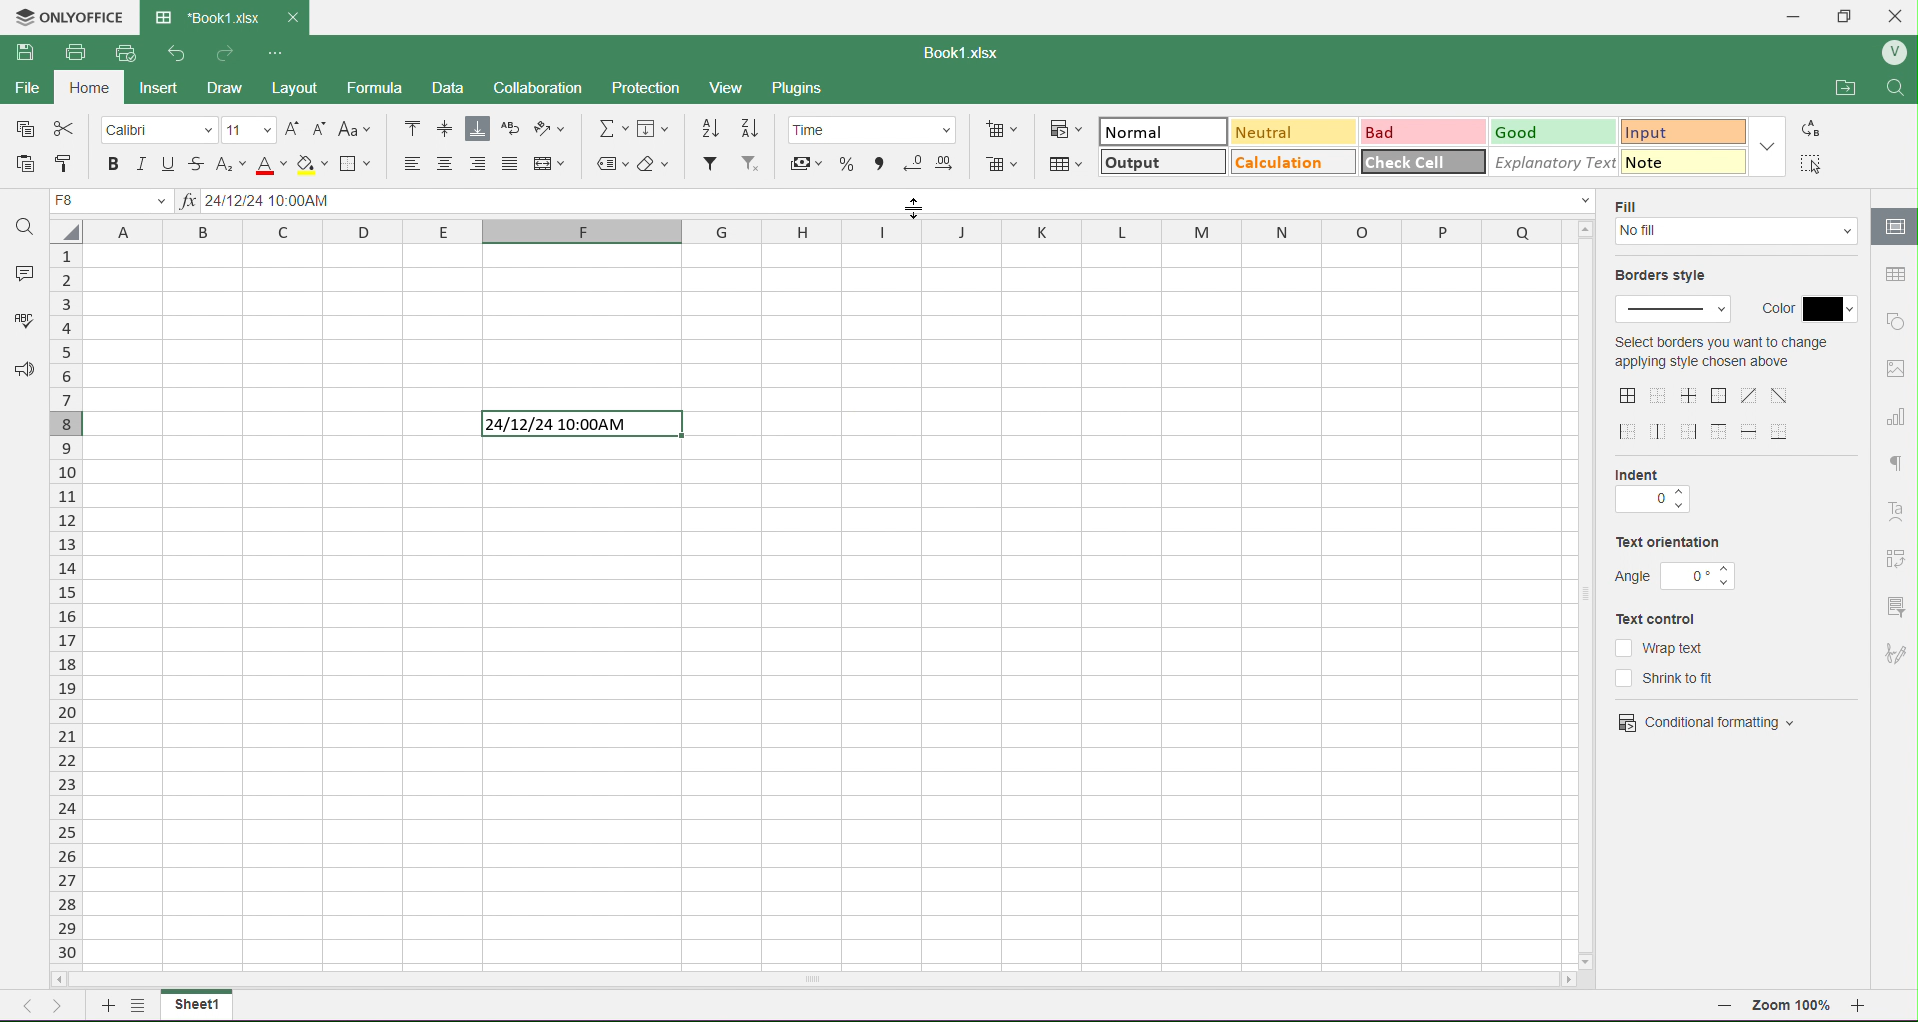 Image resolution: width=1918 pixels, height=1022 pixels. Describe the element at coordinates (73, 236) in the screenshot. I see `select all` at that location.